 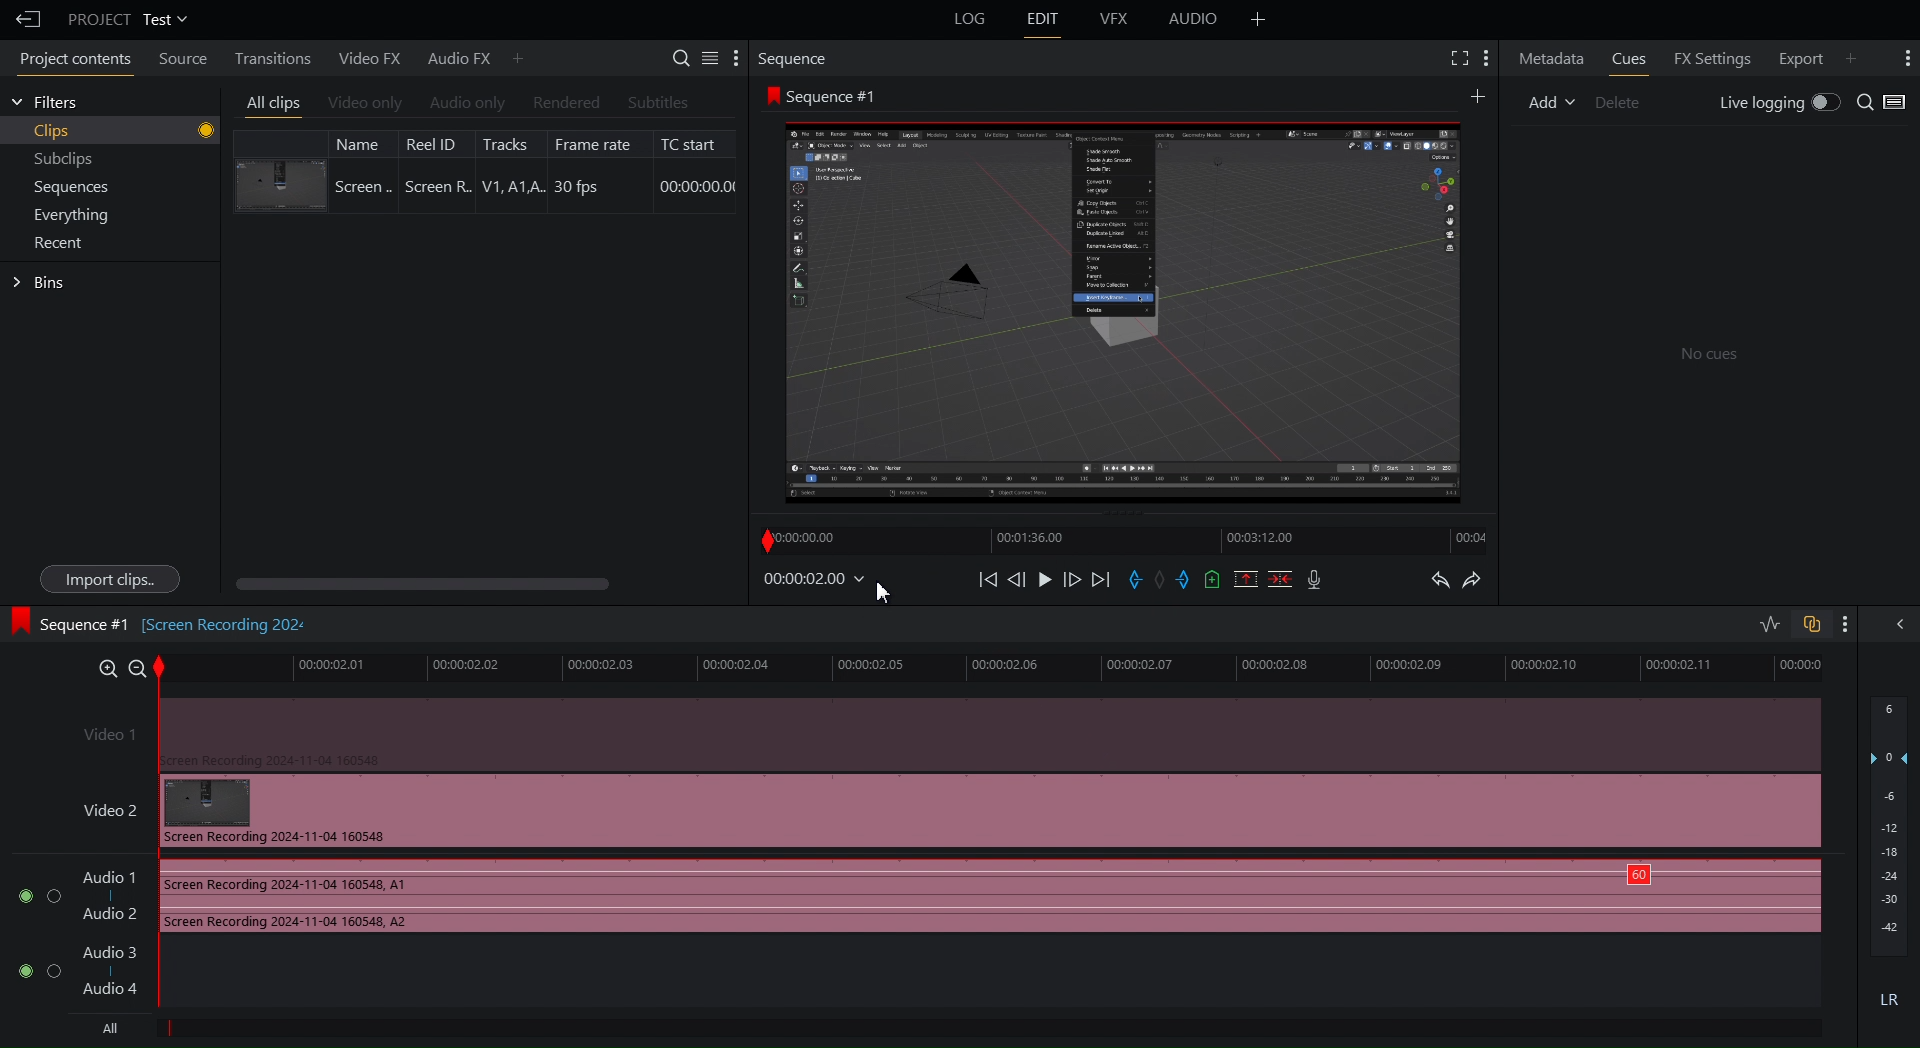 I want to click on Audio Track 1, so click(x=911, y=898).